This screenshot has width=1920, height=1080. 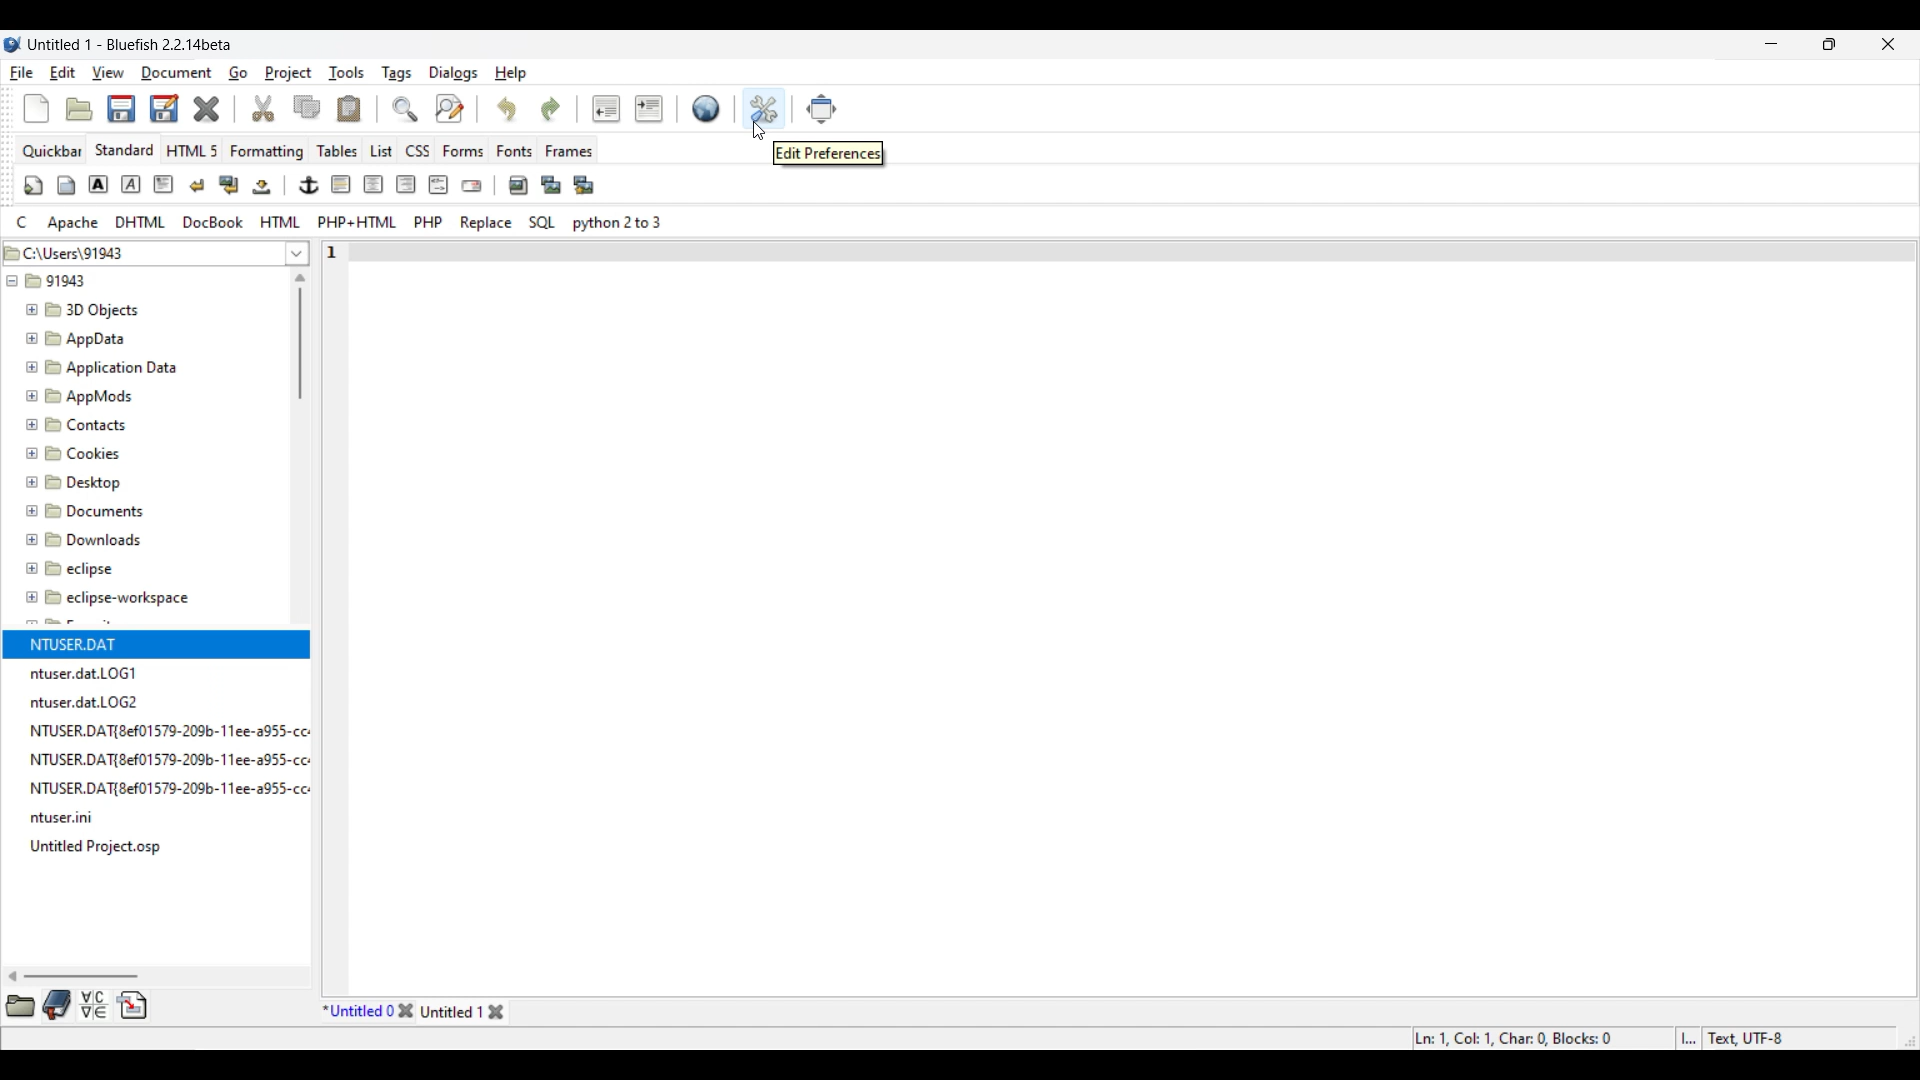 What do you see at coordinates (80, 337) in the screenshot?
I see `AppData` at bounding box center [80, 337].